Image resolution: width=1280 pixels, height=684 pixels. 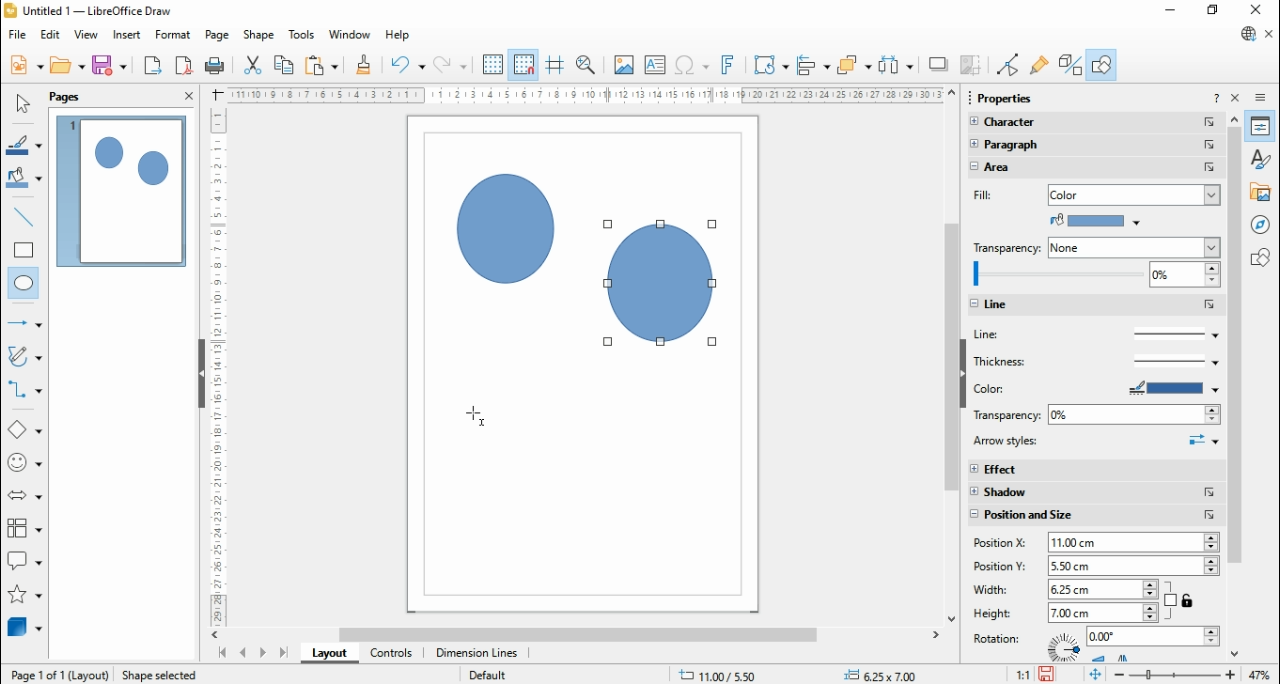 What do you see at coordinates (654, 64) in the screenshot?
I see `insert text box` at bounding box center [654, 64].